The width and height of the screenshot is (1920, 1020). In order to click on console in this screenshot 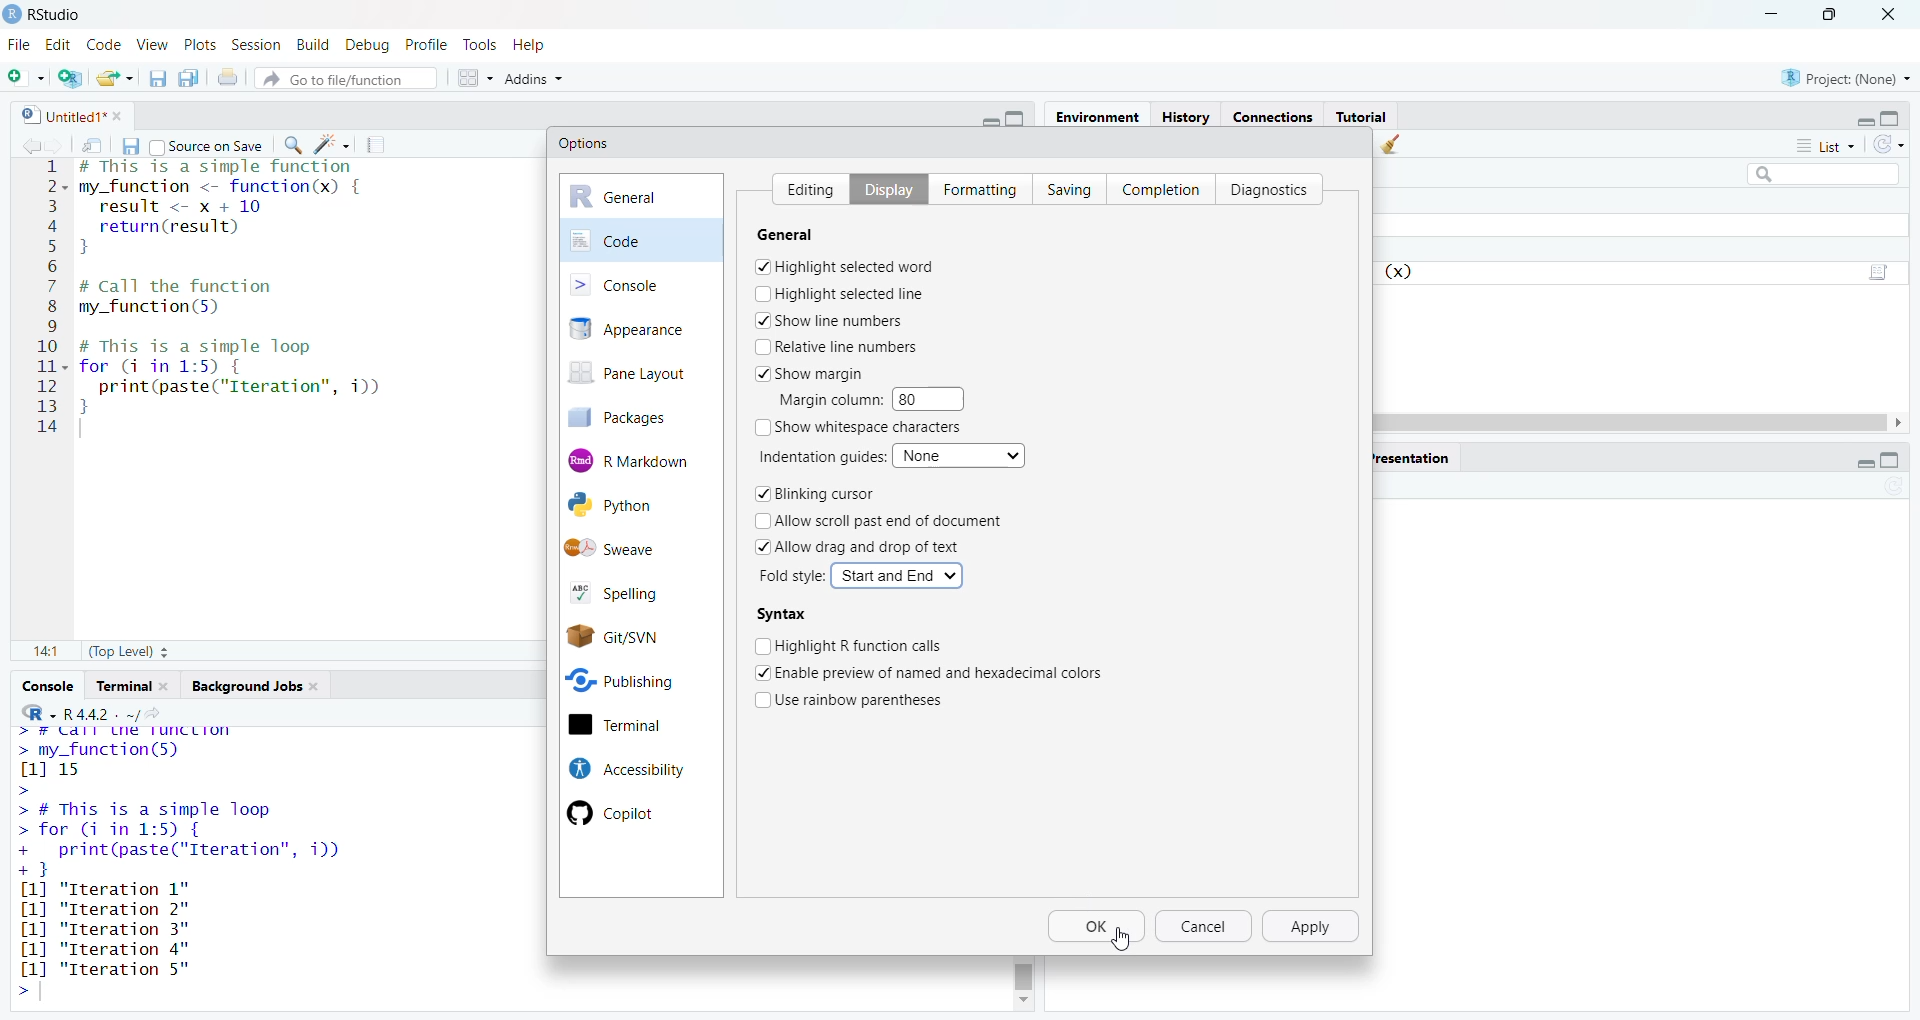, I will do `click(641, 283)`.